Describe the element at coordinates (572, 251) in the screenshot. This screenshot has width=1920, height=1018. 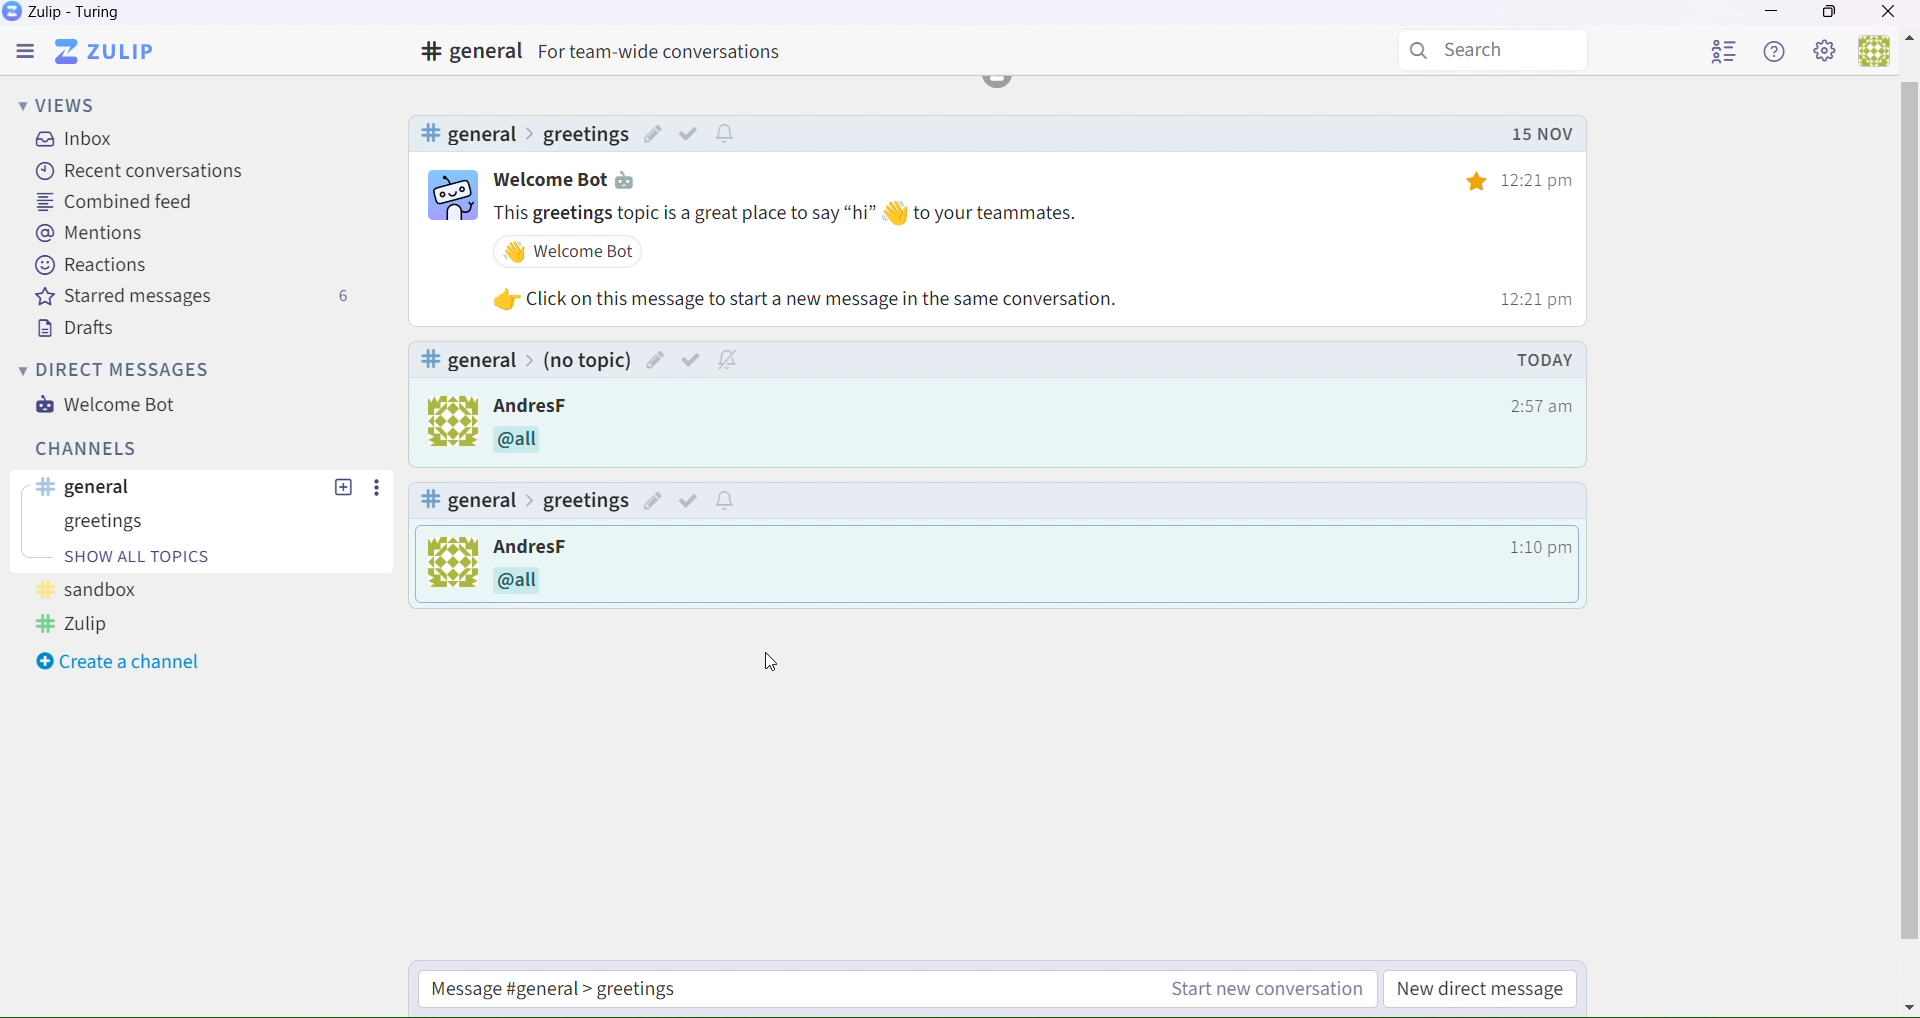
I see `` at that location.